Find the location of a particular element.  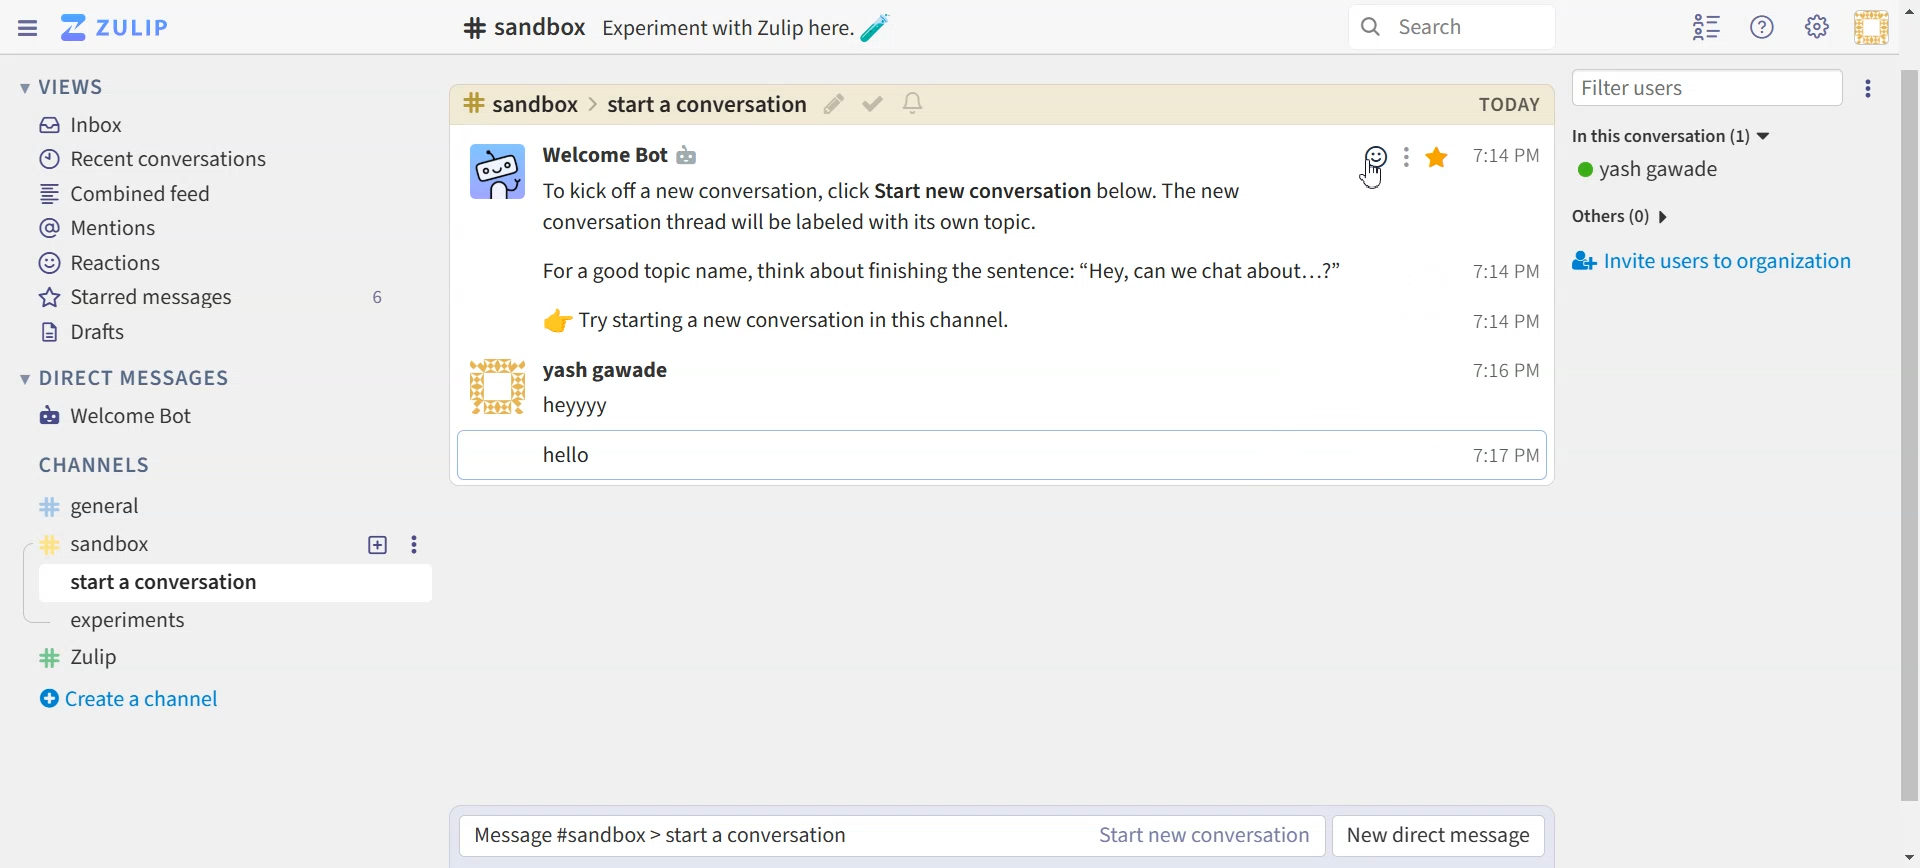

Vertical scroll bar is located at coordinates (1908, 434).